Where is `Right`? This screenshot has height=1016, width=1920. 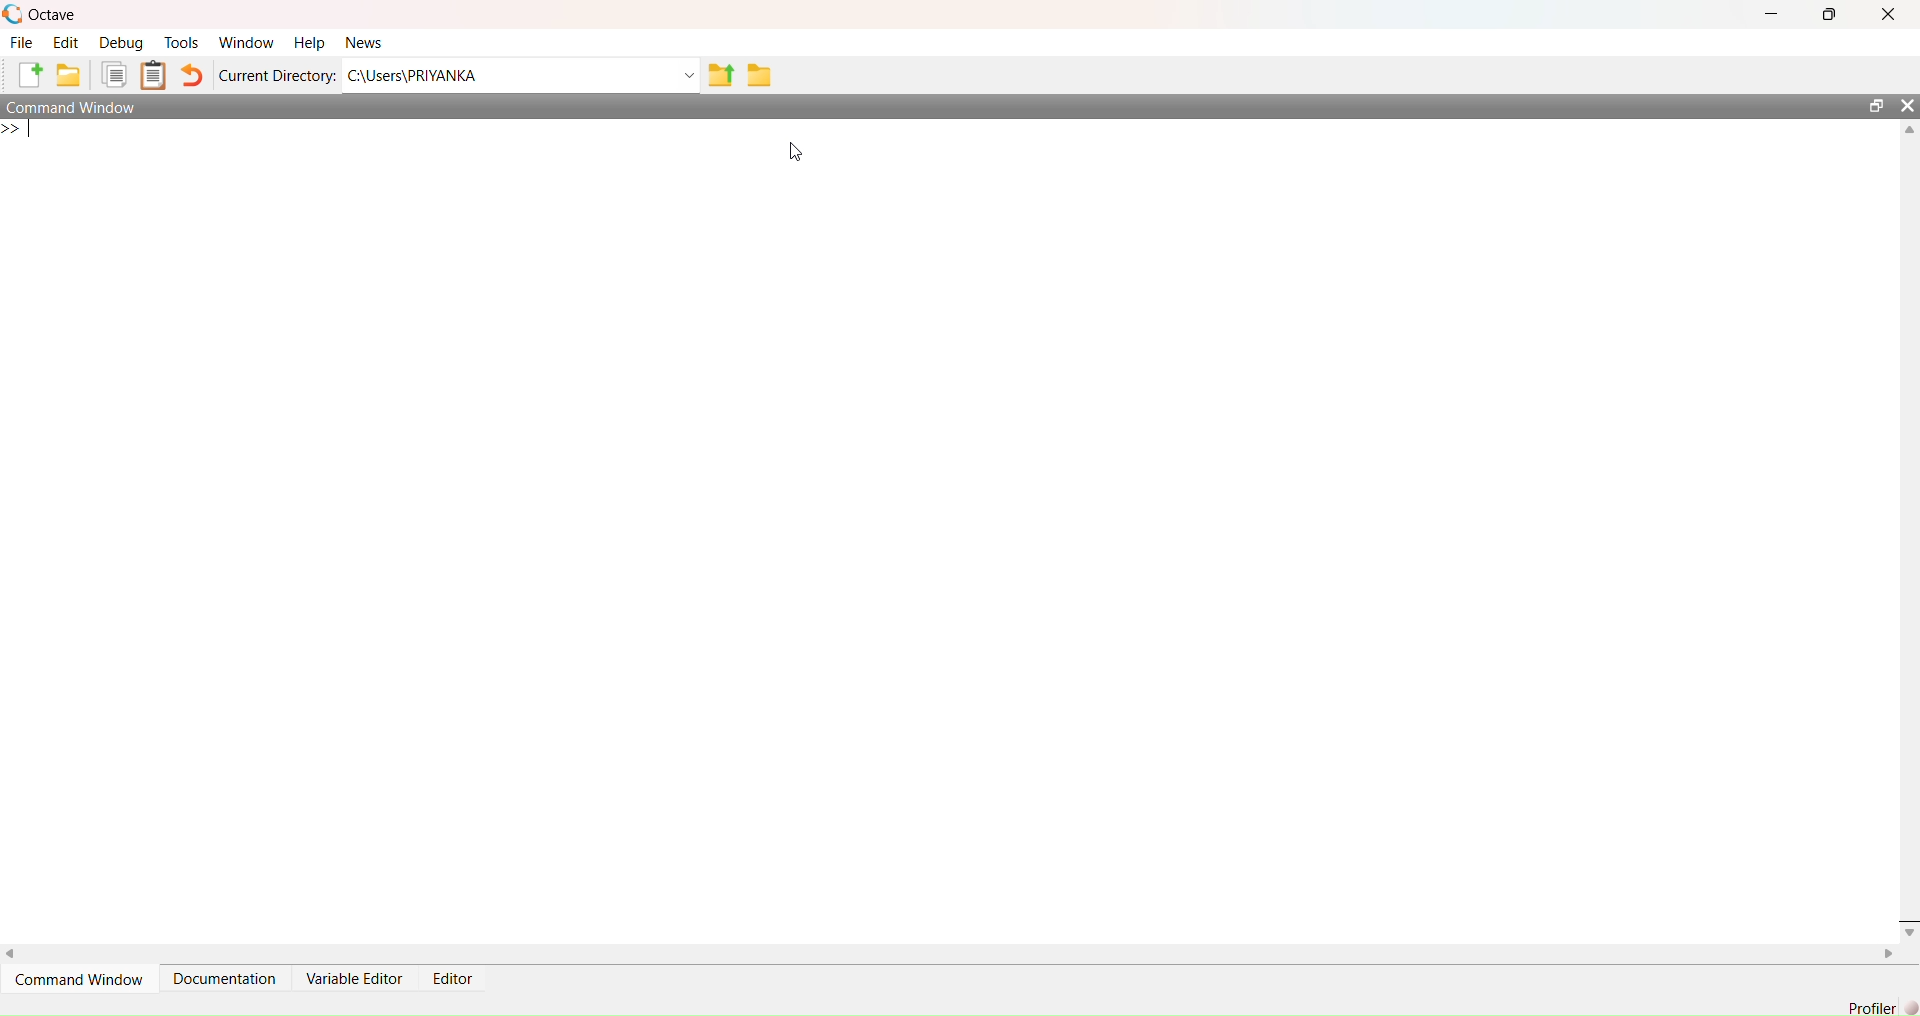
Right is located at coordinates (1889, 956).